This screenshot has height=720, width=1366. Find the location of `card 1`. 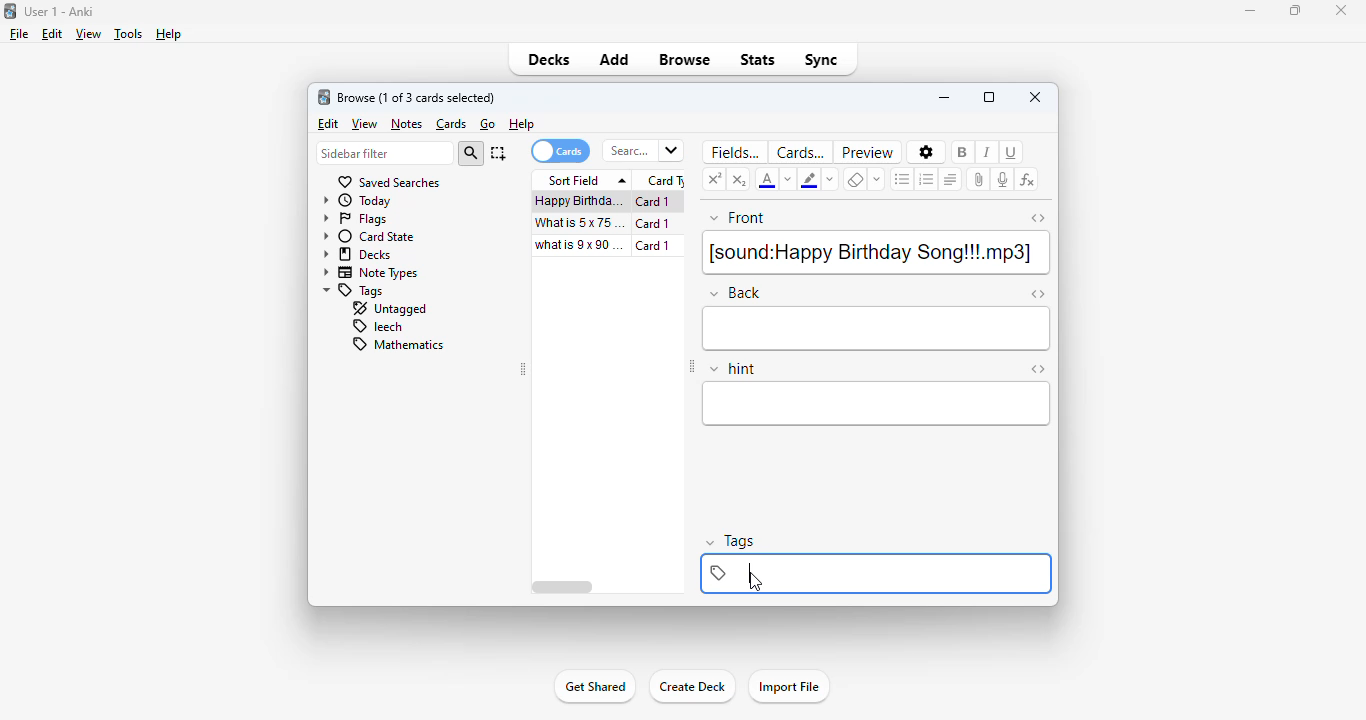

card 1 is located at coordinates (657, 202).